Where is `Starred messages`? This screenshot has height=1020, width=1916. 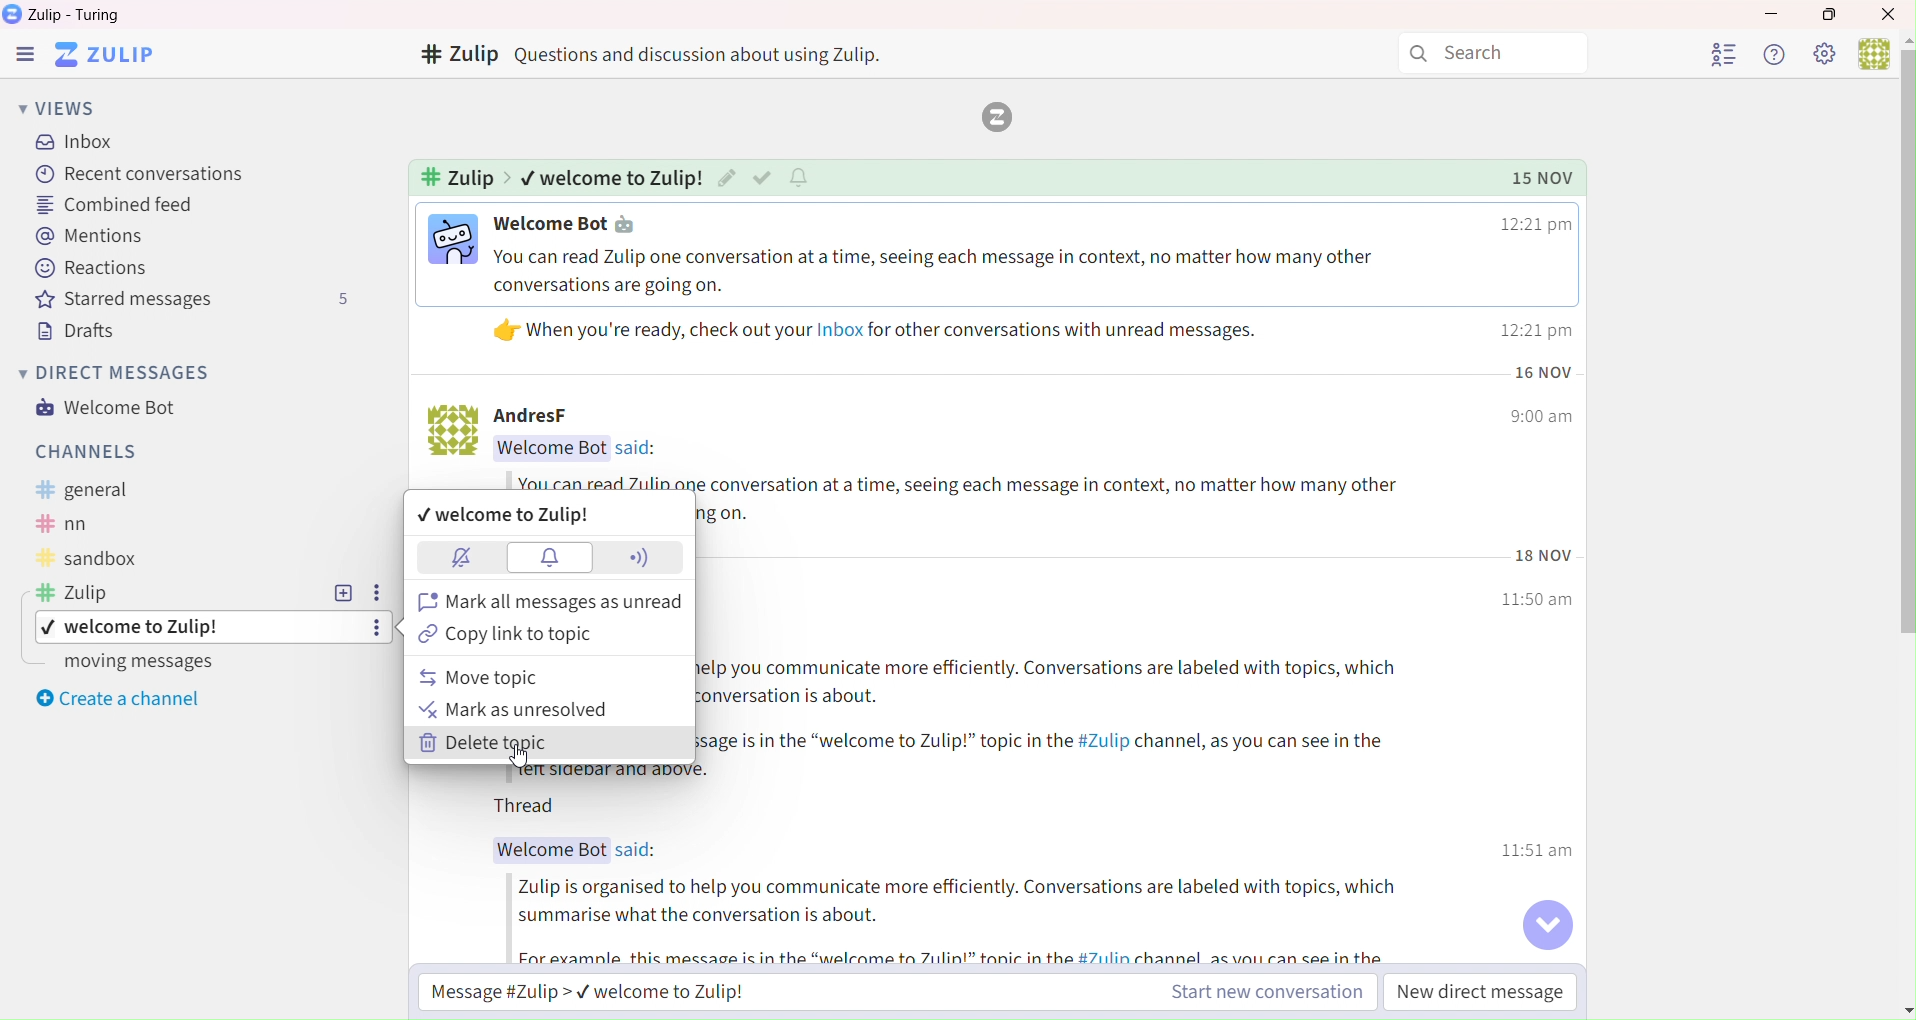
Starred messages is located at coordinates (186, 299).